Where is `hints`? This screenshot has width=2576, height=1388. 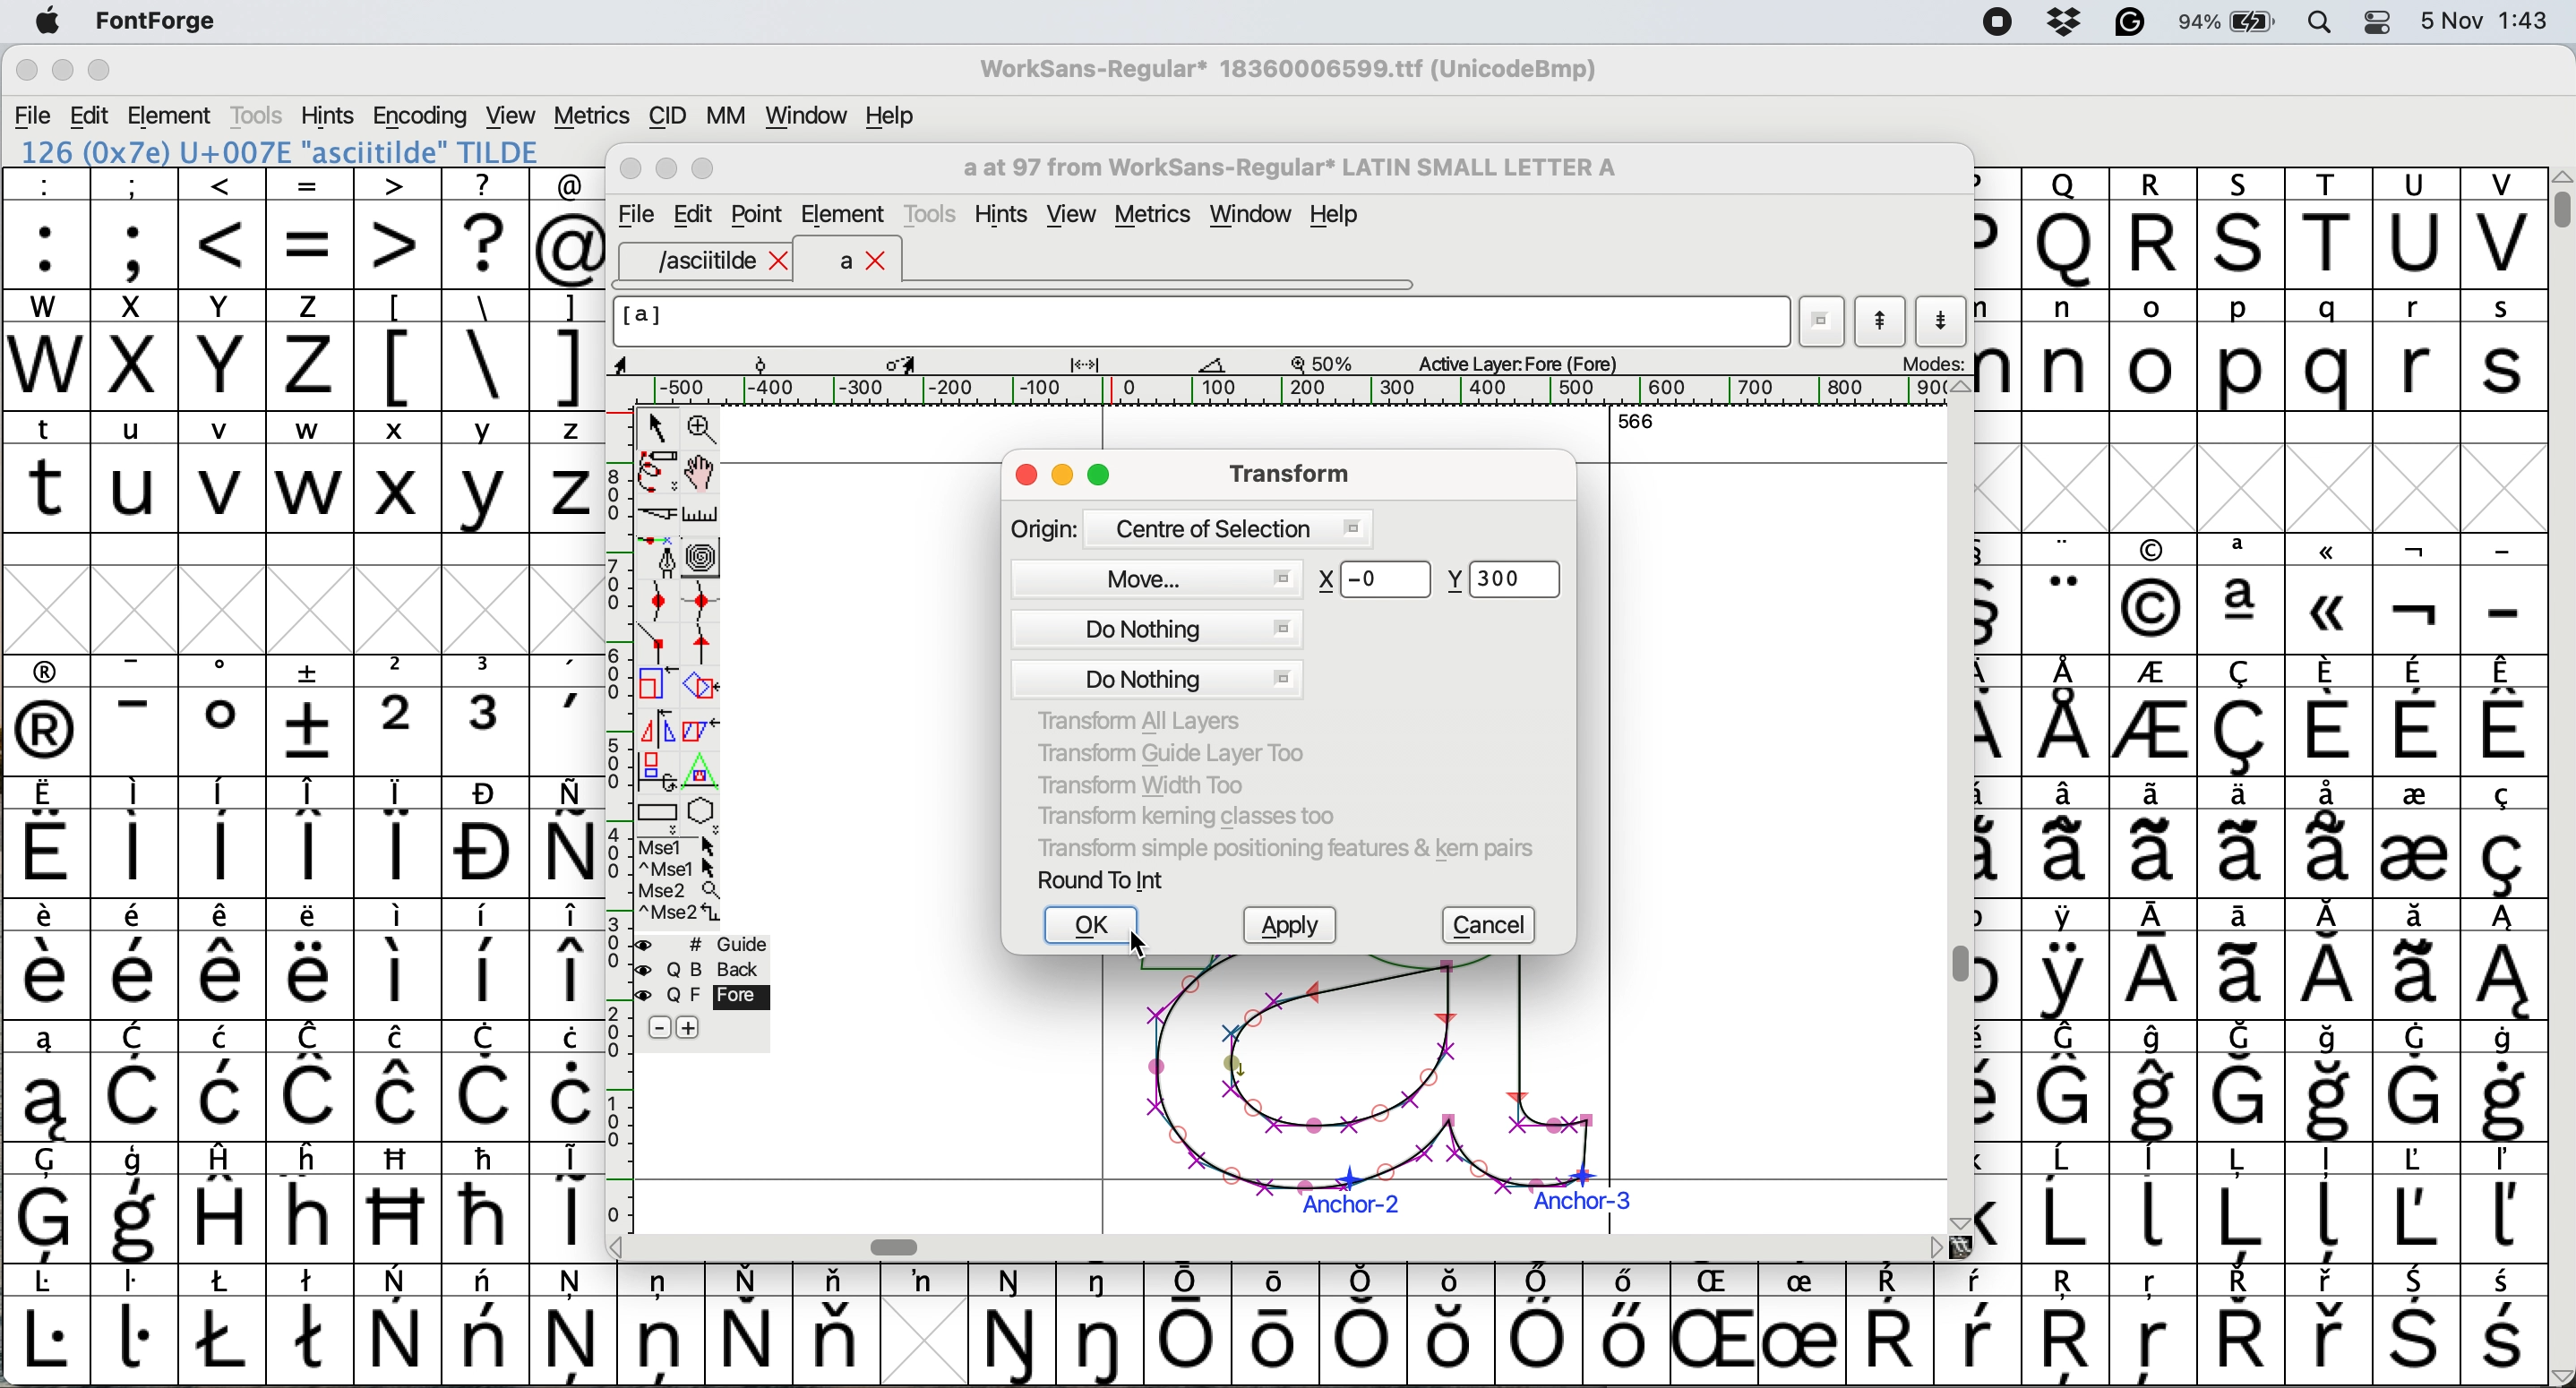
hints is located at coordinates (1005, 215).